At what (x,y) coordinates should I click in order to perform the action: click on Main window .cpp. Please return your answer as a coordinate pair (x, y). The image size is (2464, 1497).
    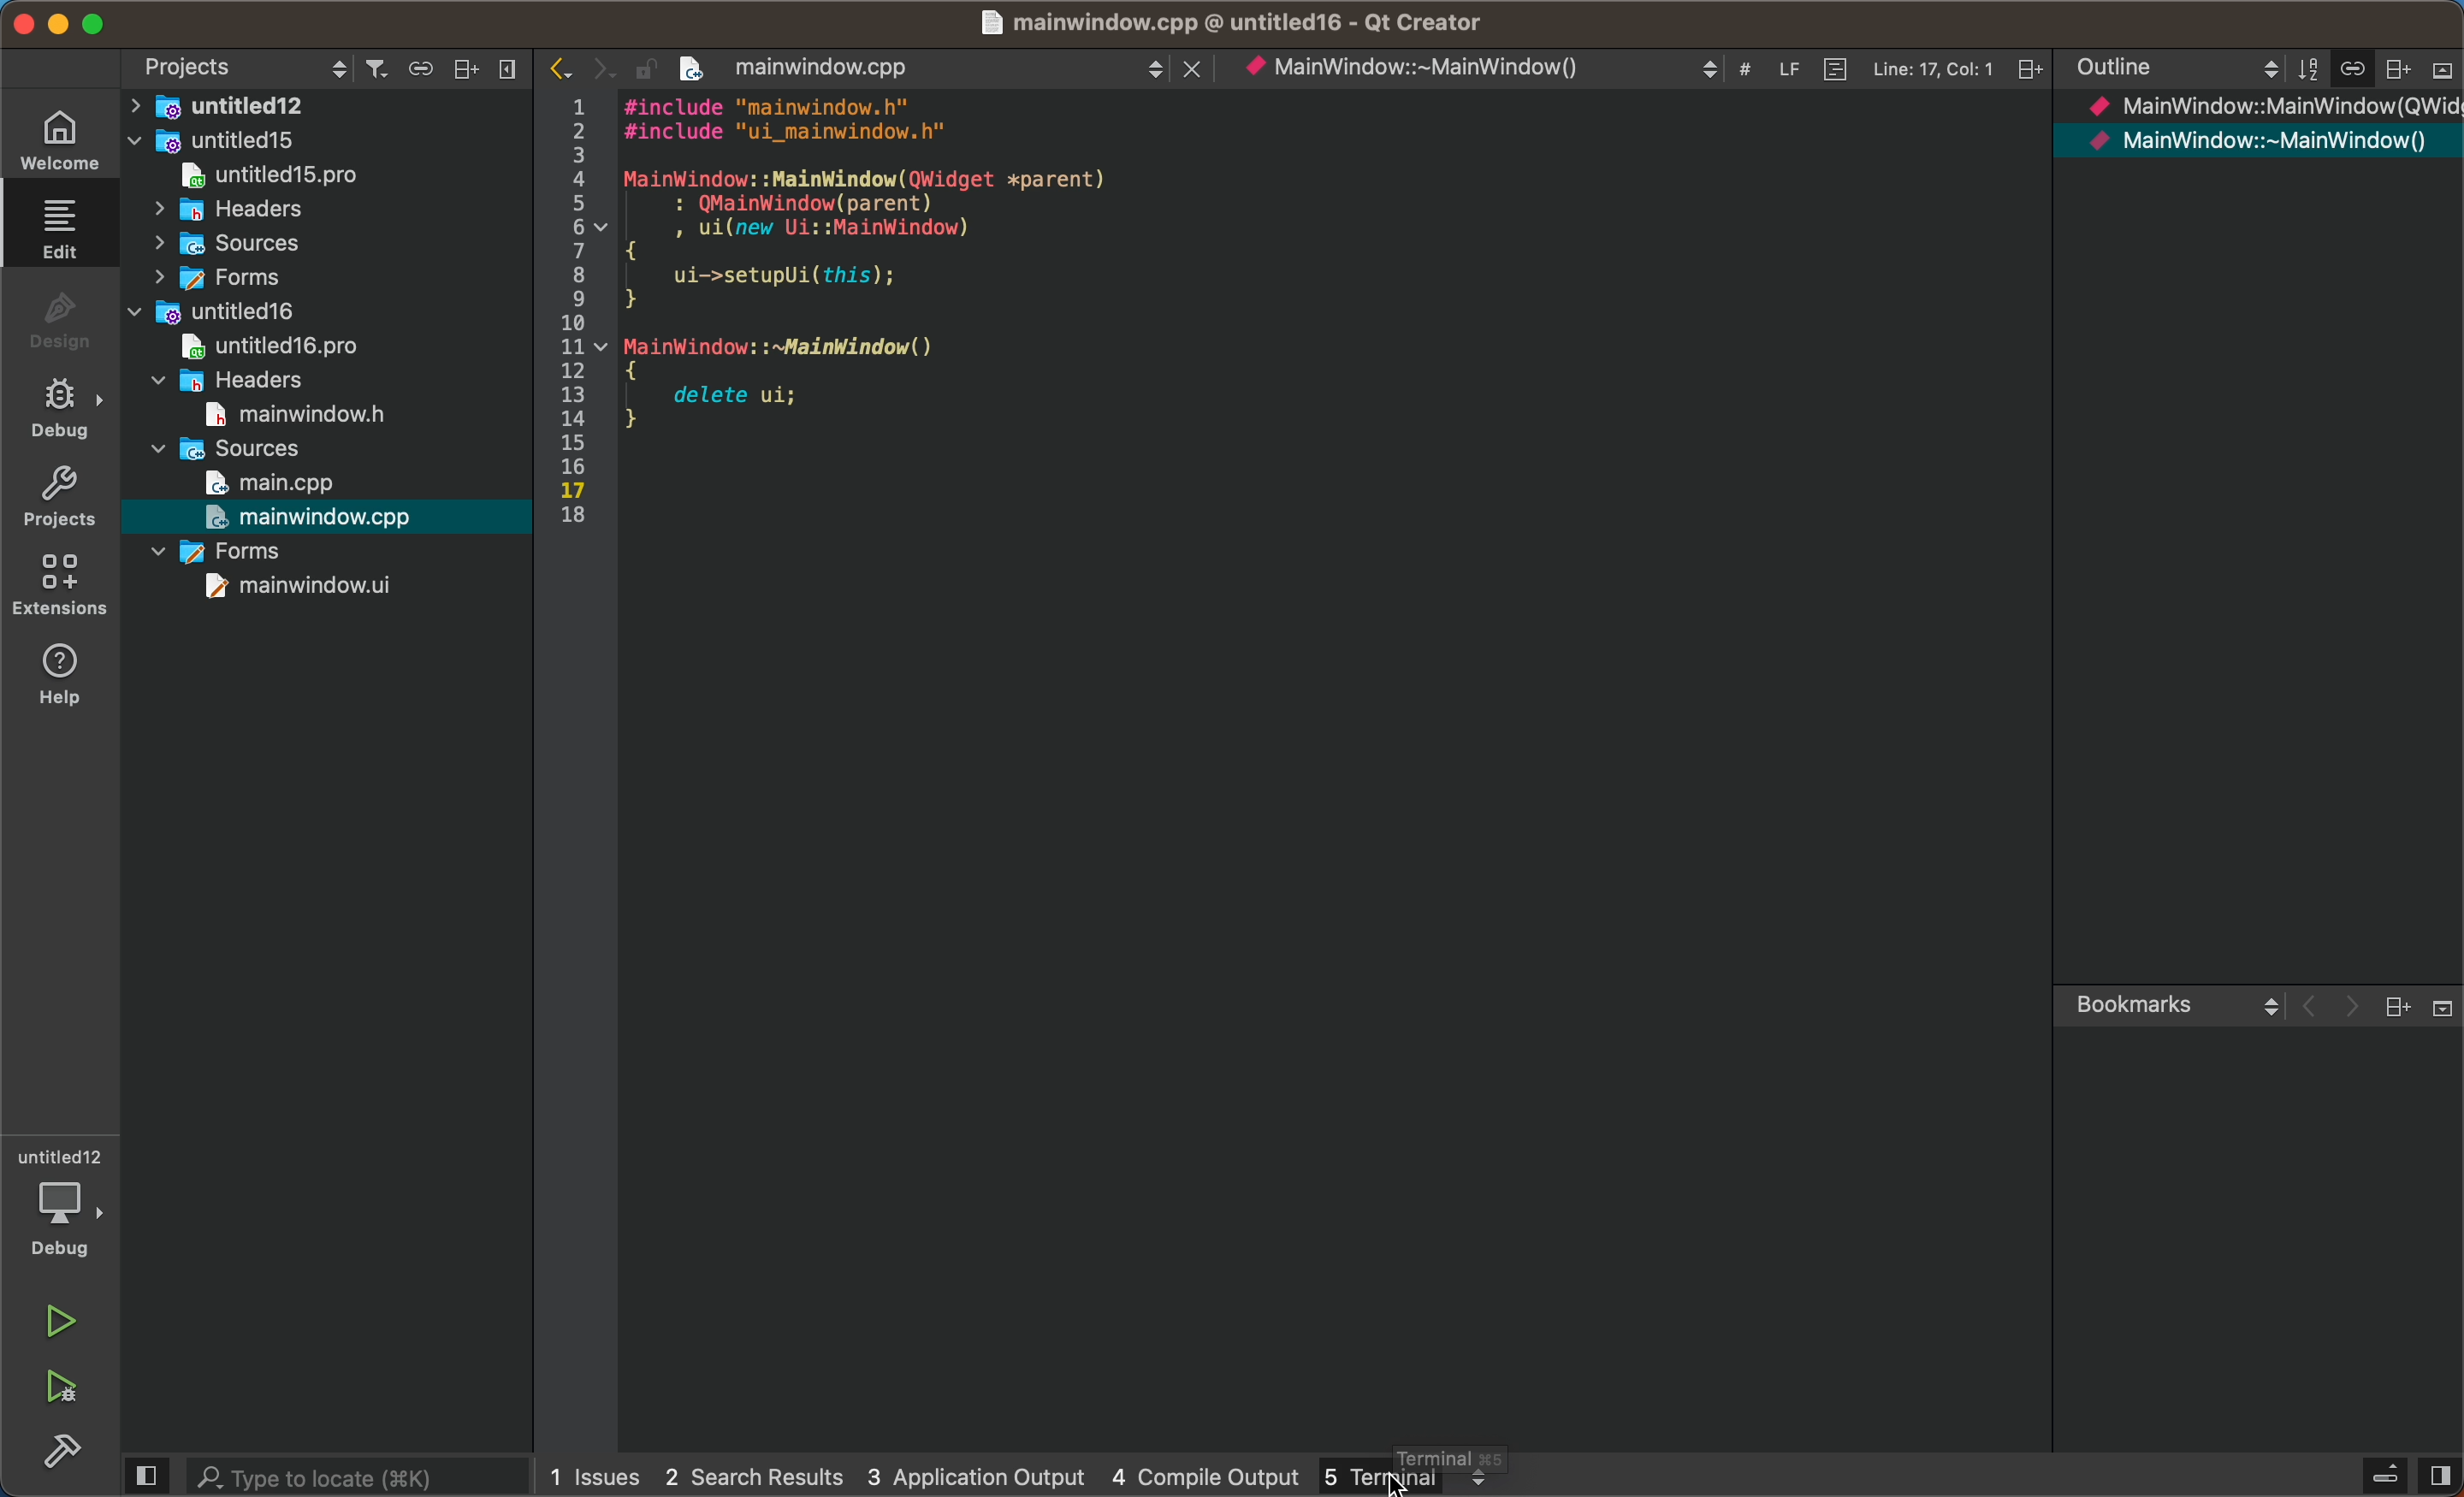
    Looking at the image, I should click on (1231, 25).